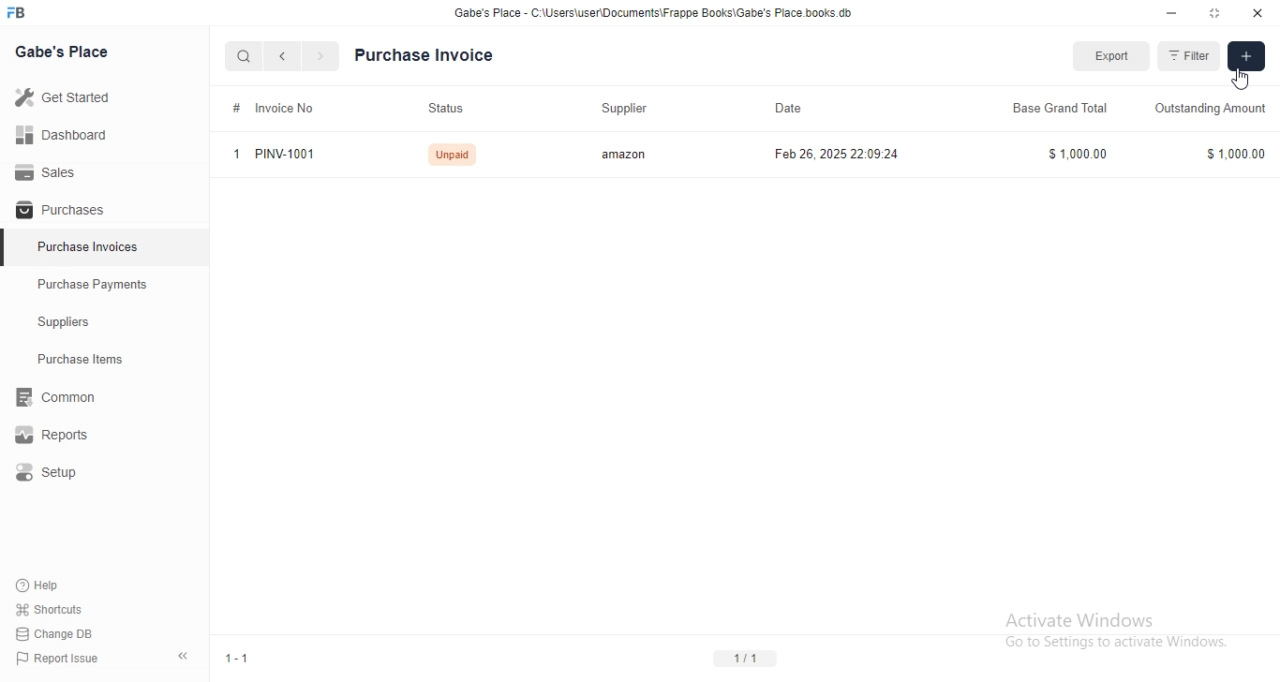  Describe the element at coordinates (50, 609) in the screenshot. I see `Shortcuts` at that location.